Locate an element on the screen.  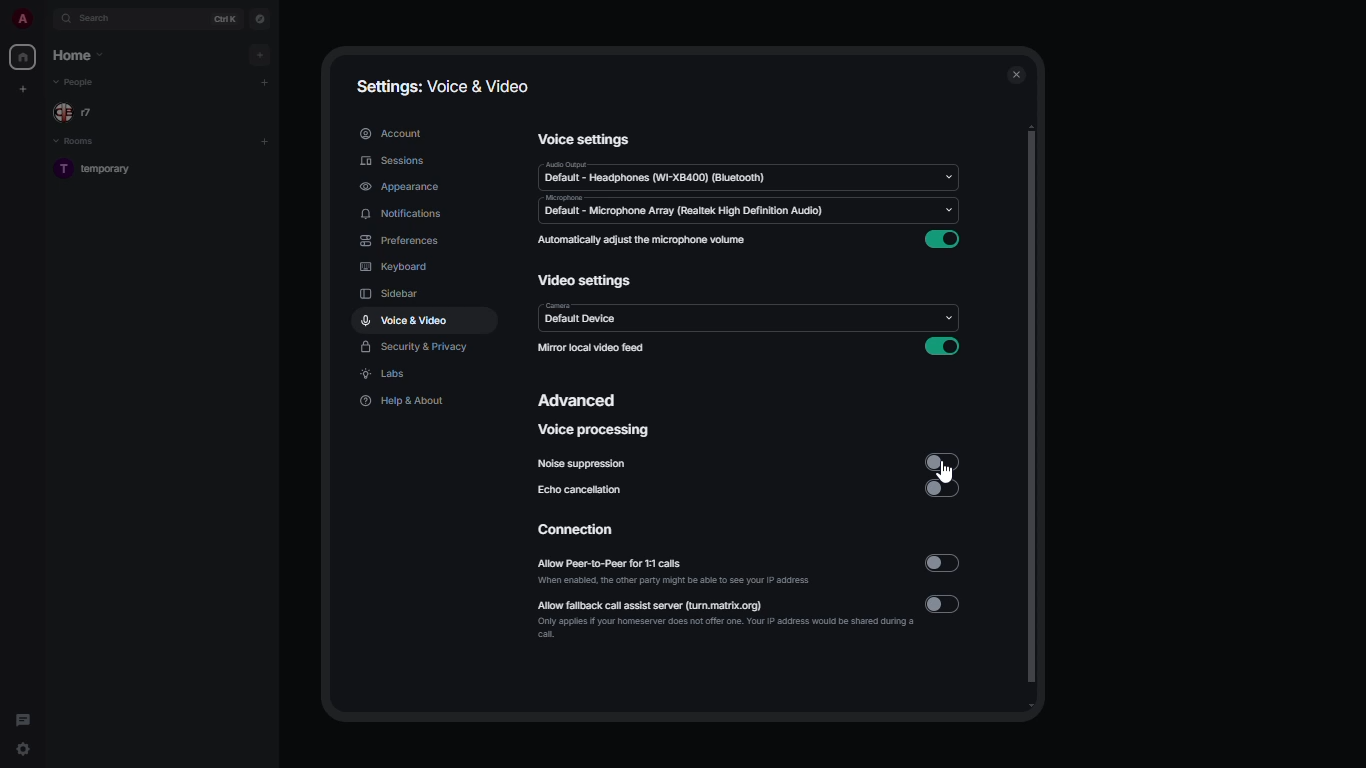
room is located at coordinates (101, 170).